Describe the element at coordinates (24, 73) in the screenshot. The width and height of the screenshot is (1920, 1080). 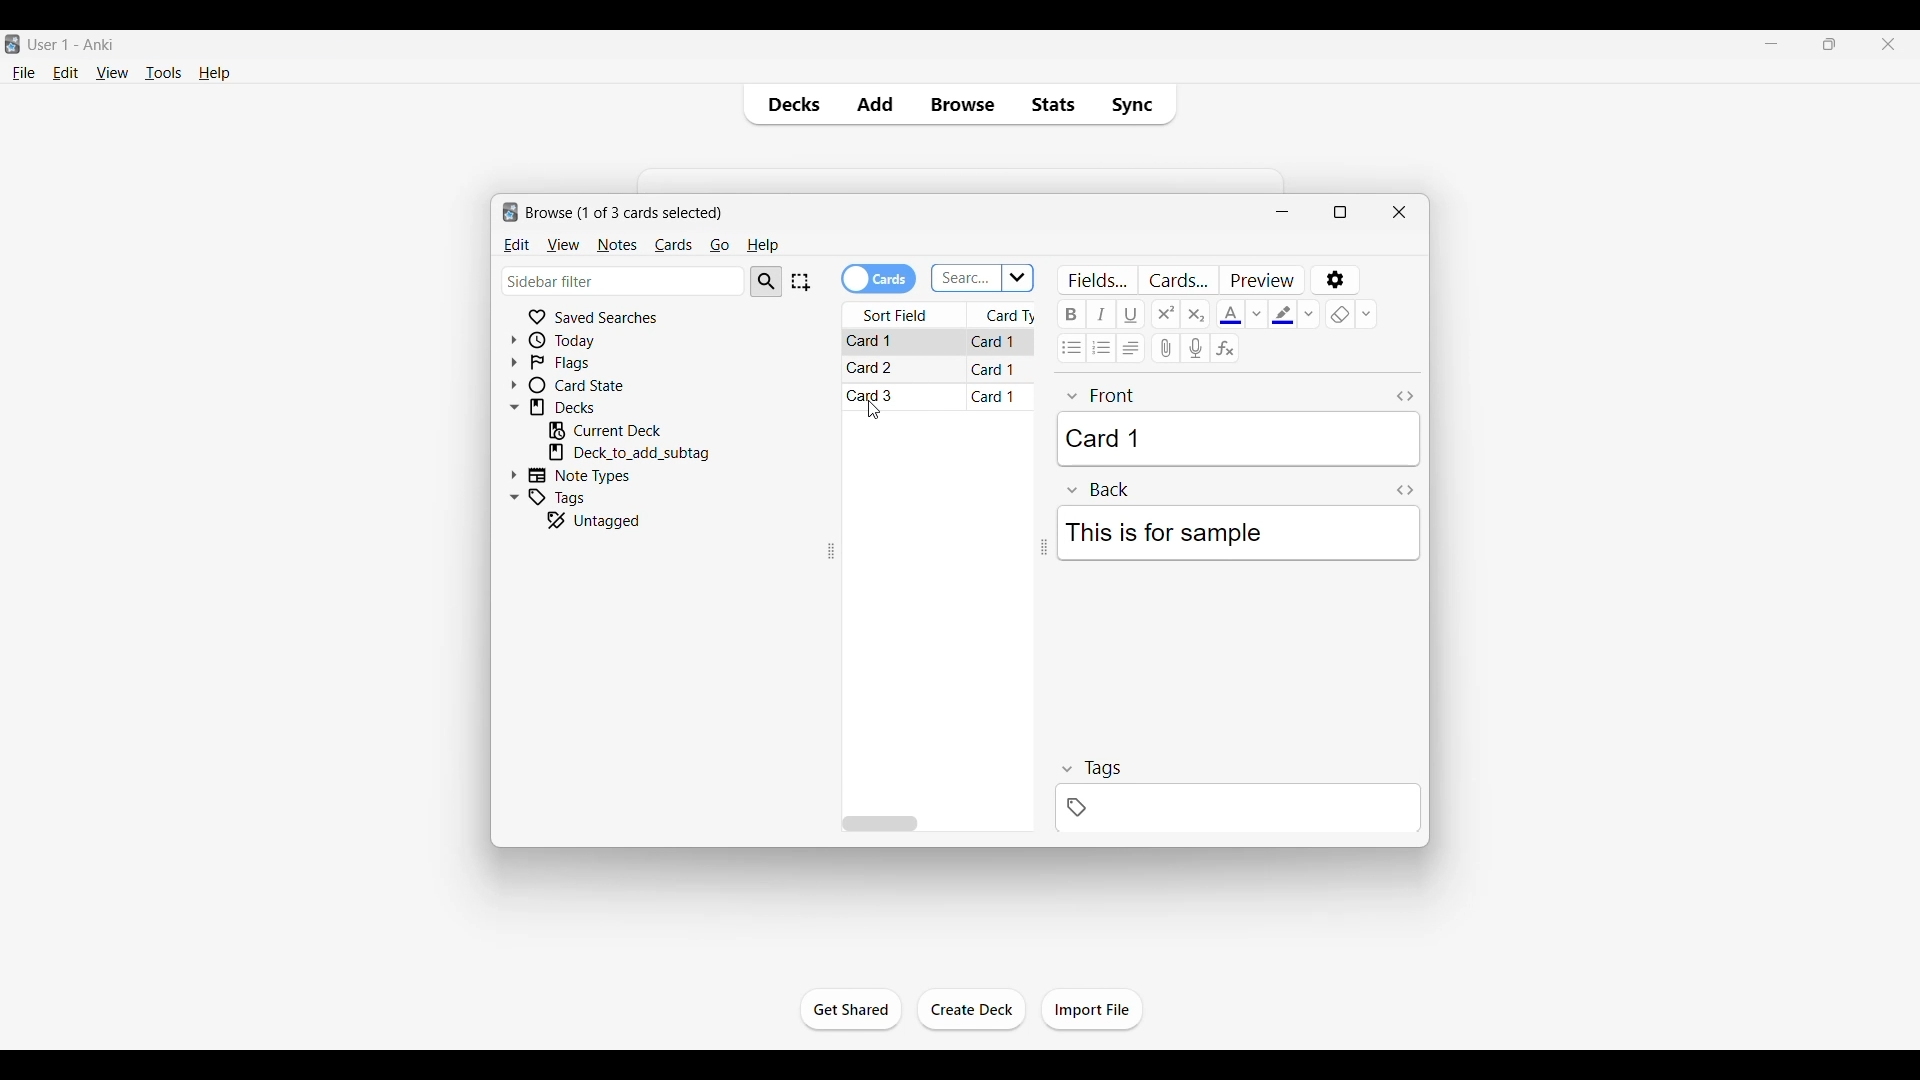
I see `File menu` at that location.